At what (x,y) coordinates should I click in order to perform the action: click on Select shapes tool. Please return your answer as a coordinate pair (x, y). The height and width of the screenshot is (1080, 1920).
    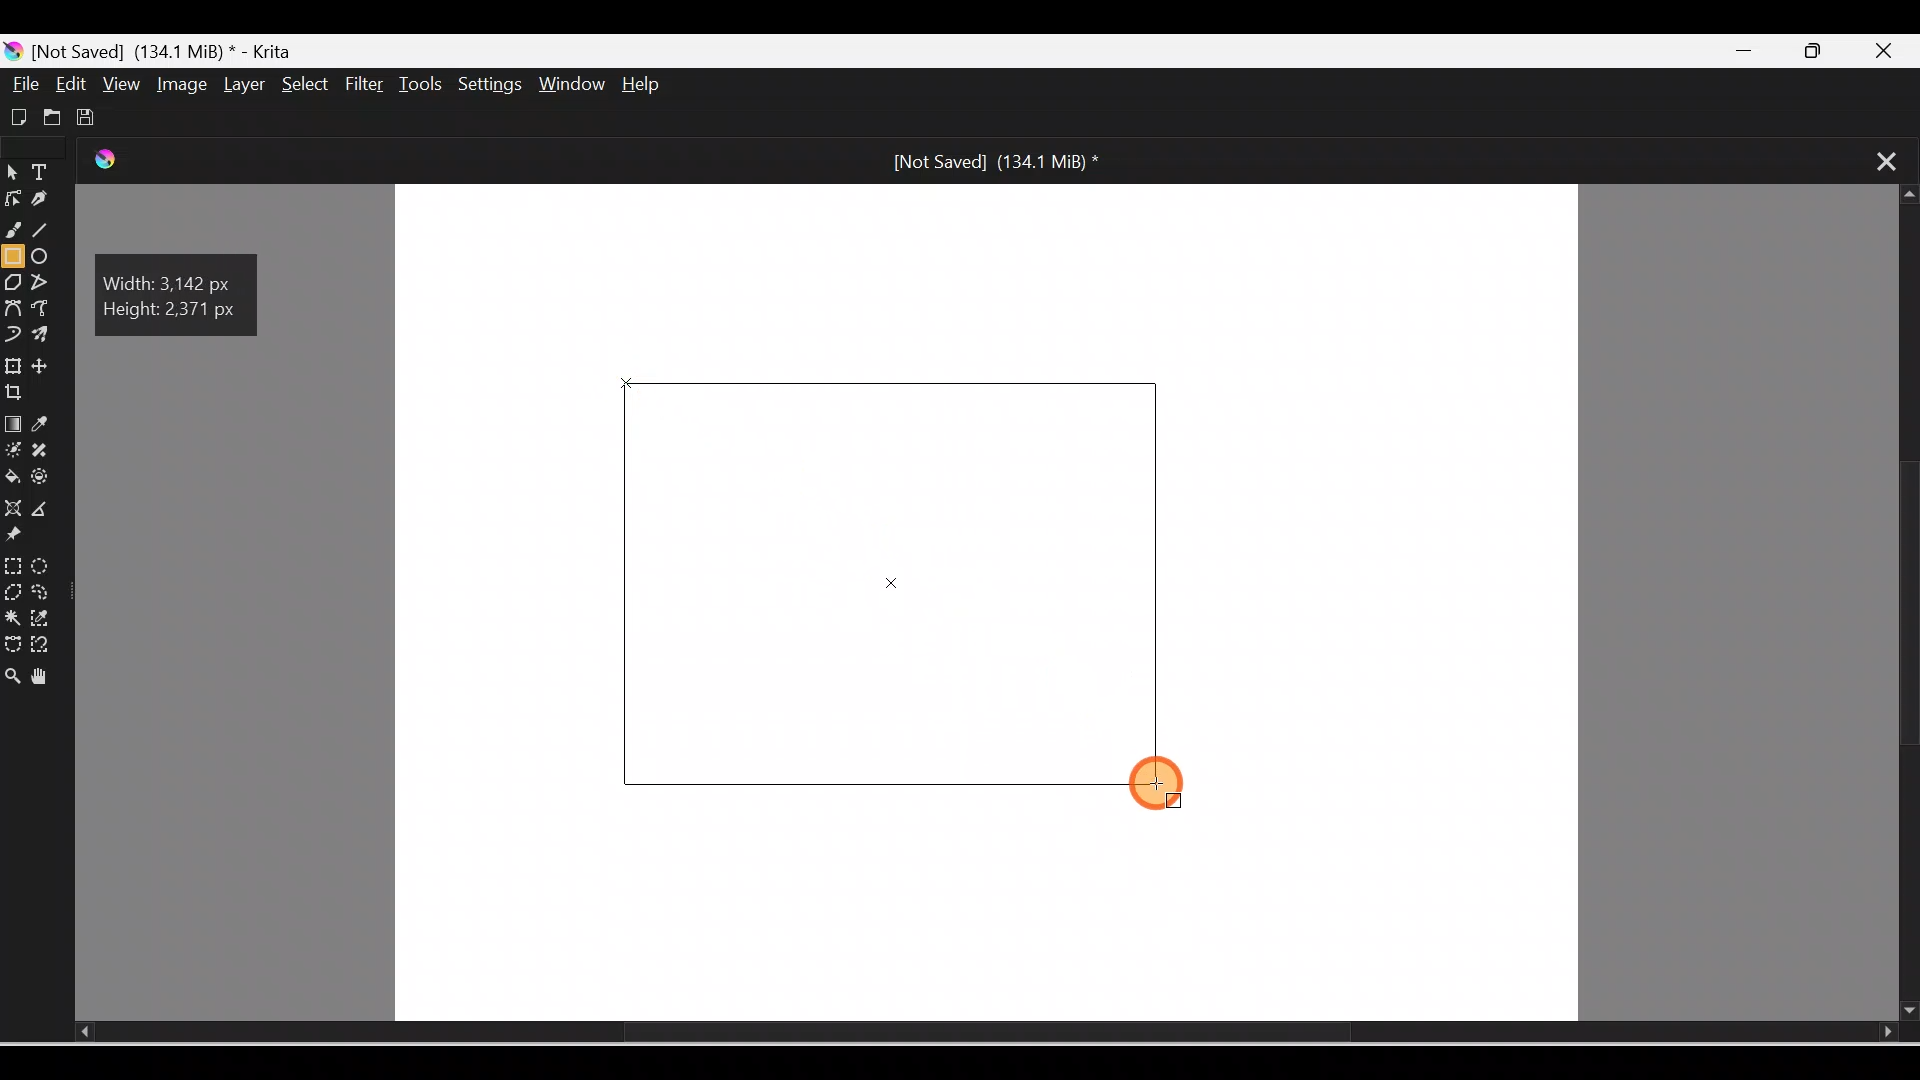
    Looking at the image, I should click on (12, 175).